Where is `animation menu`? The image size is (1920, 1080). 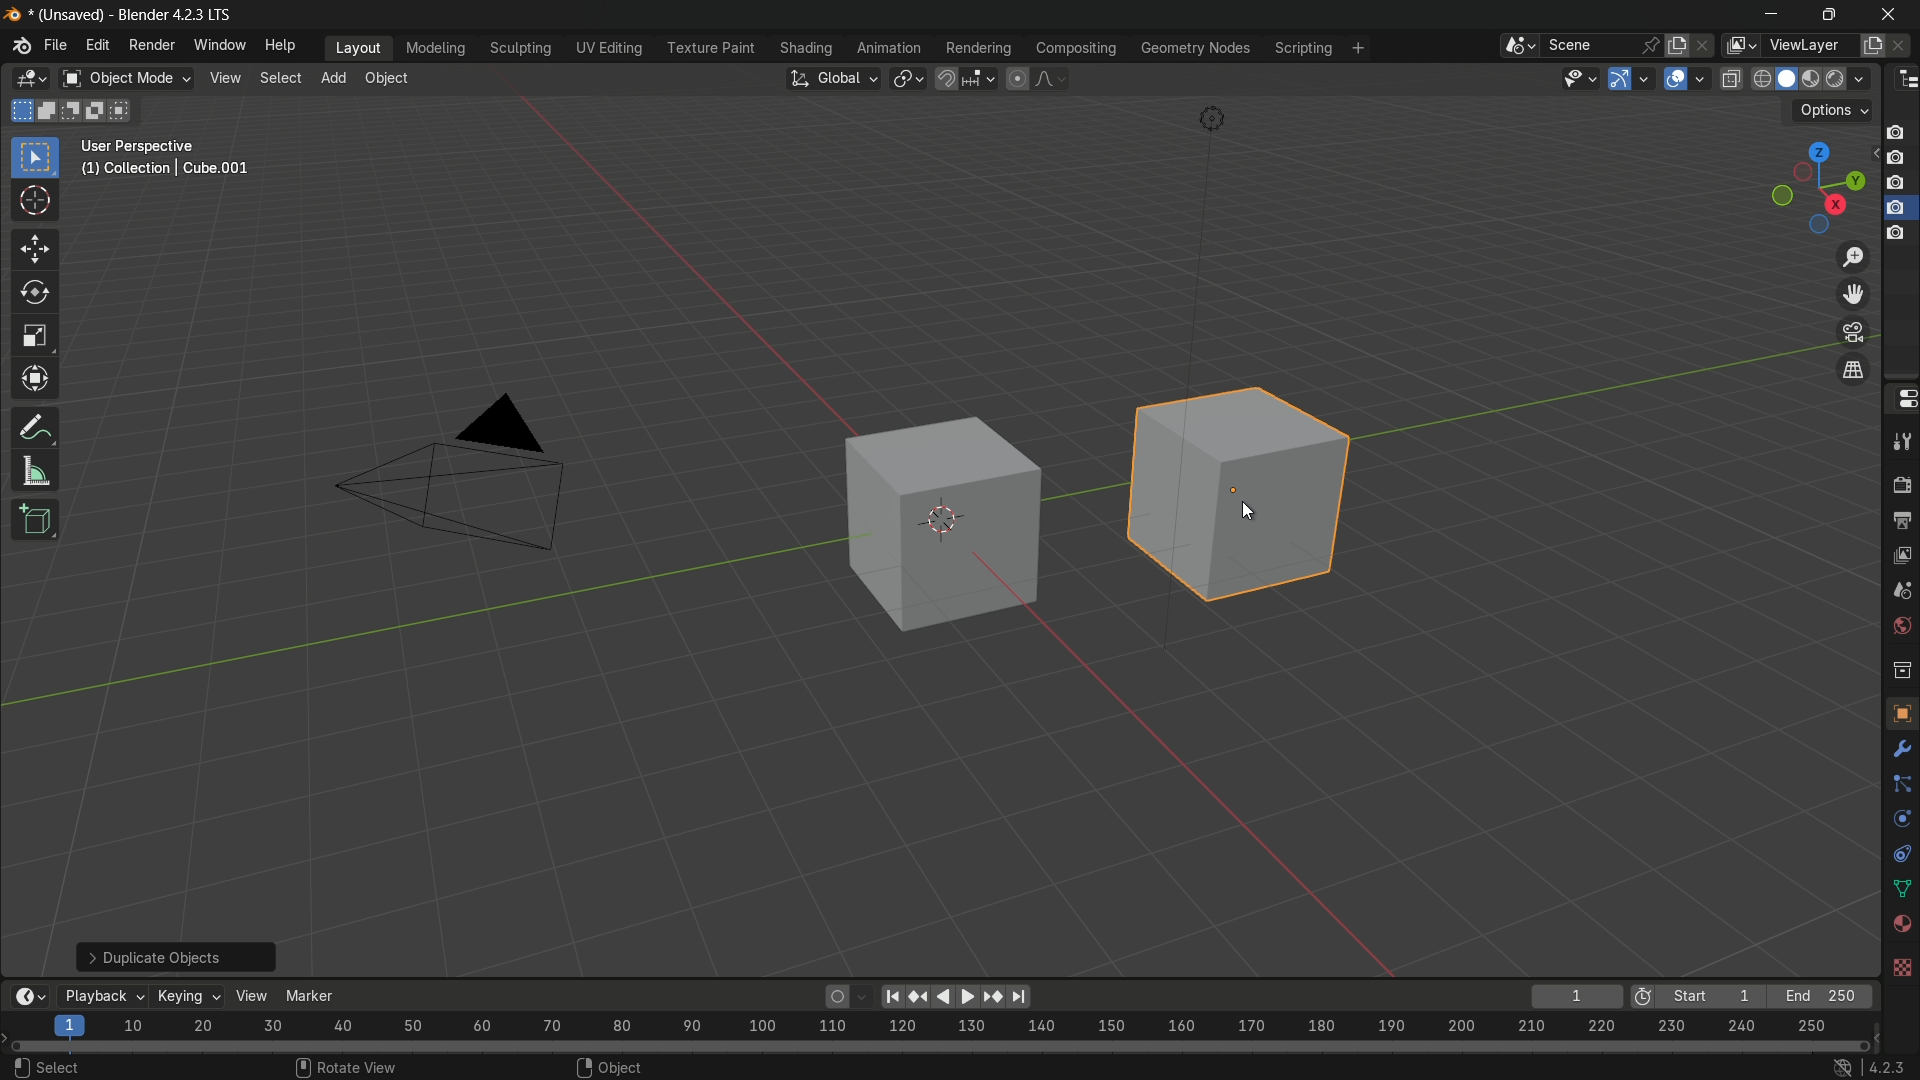
animation menu is located at coordinates (887, 45).